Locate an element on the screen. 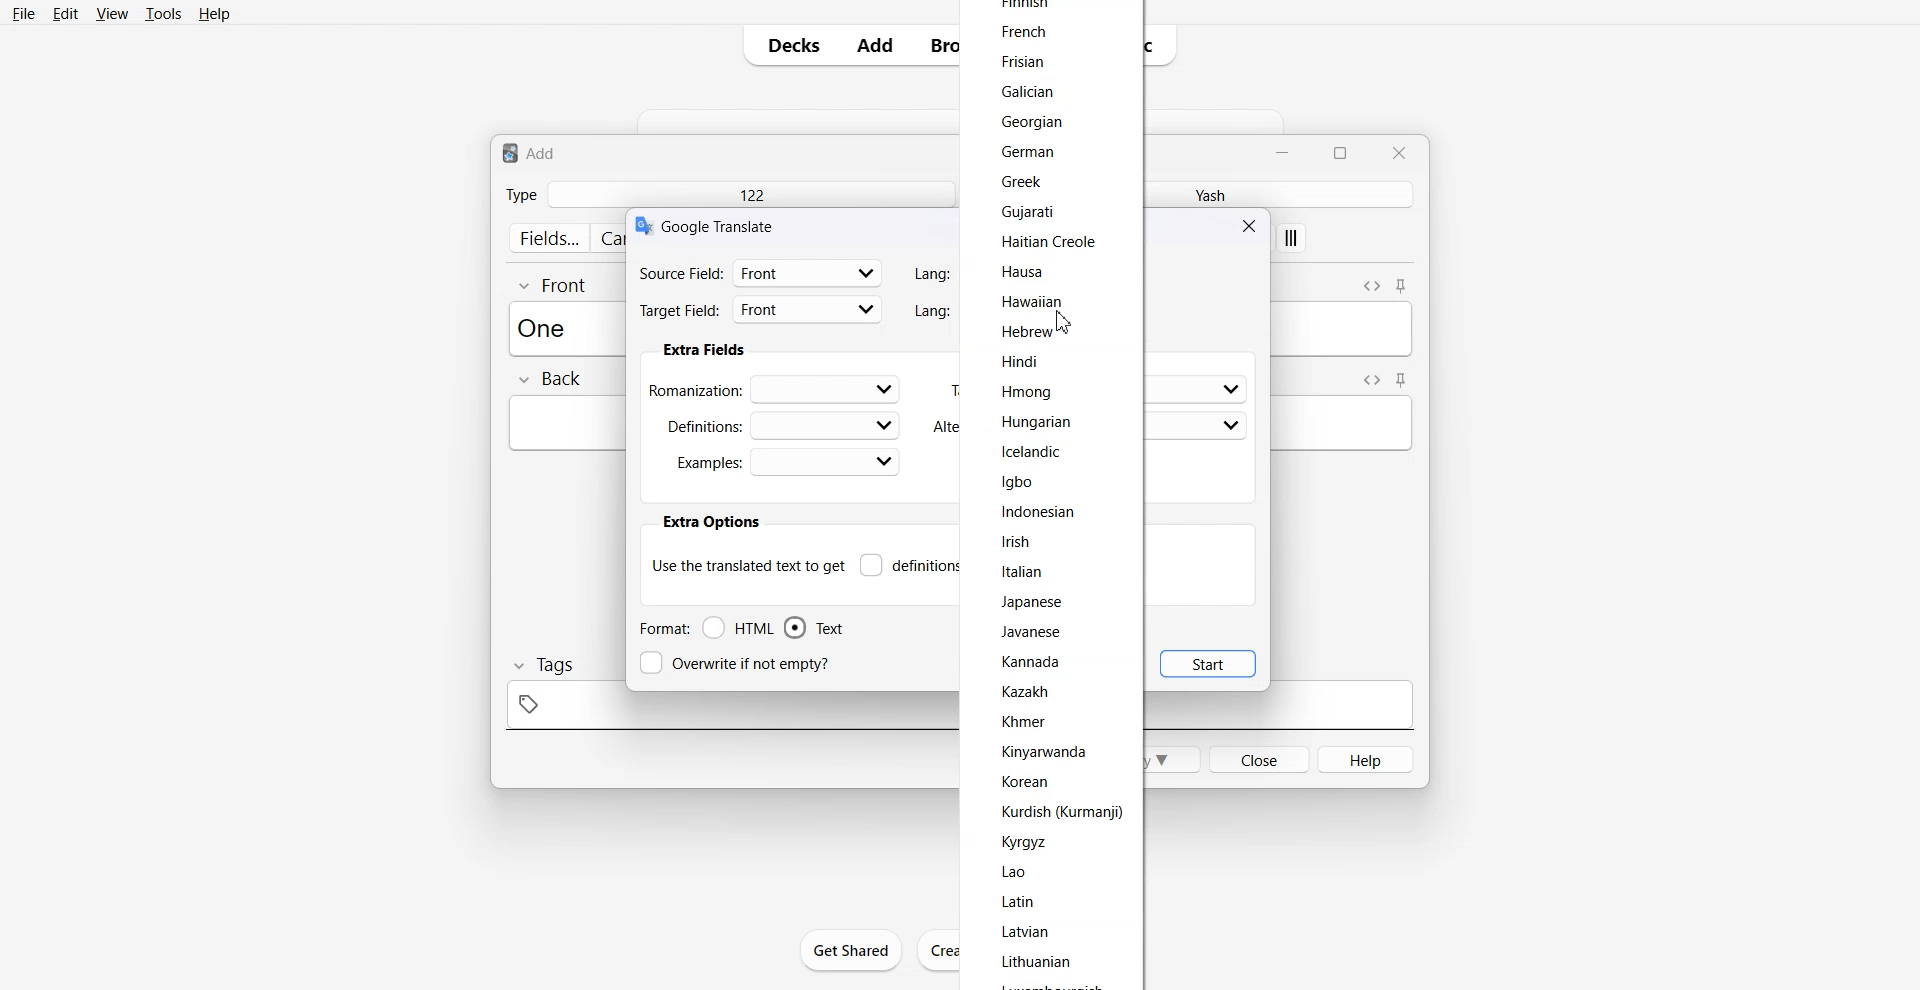 The image size is (1920, 990). Haitian Creole is located at coordinates (1046, 242).